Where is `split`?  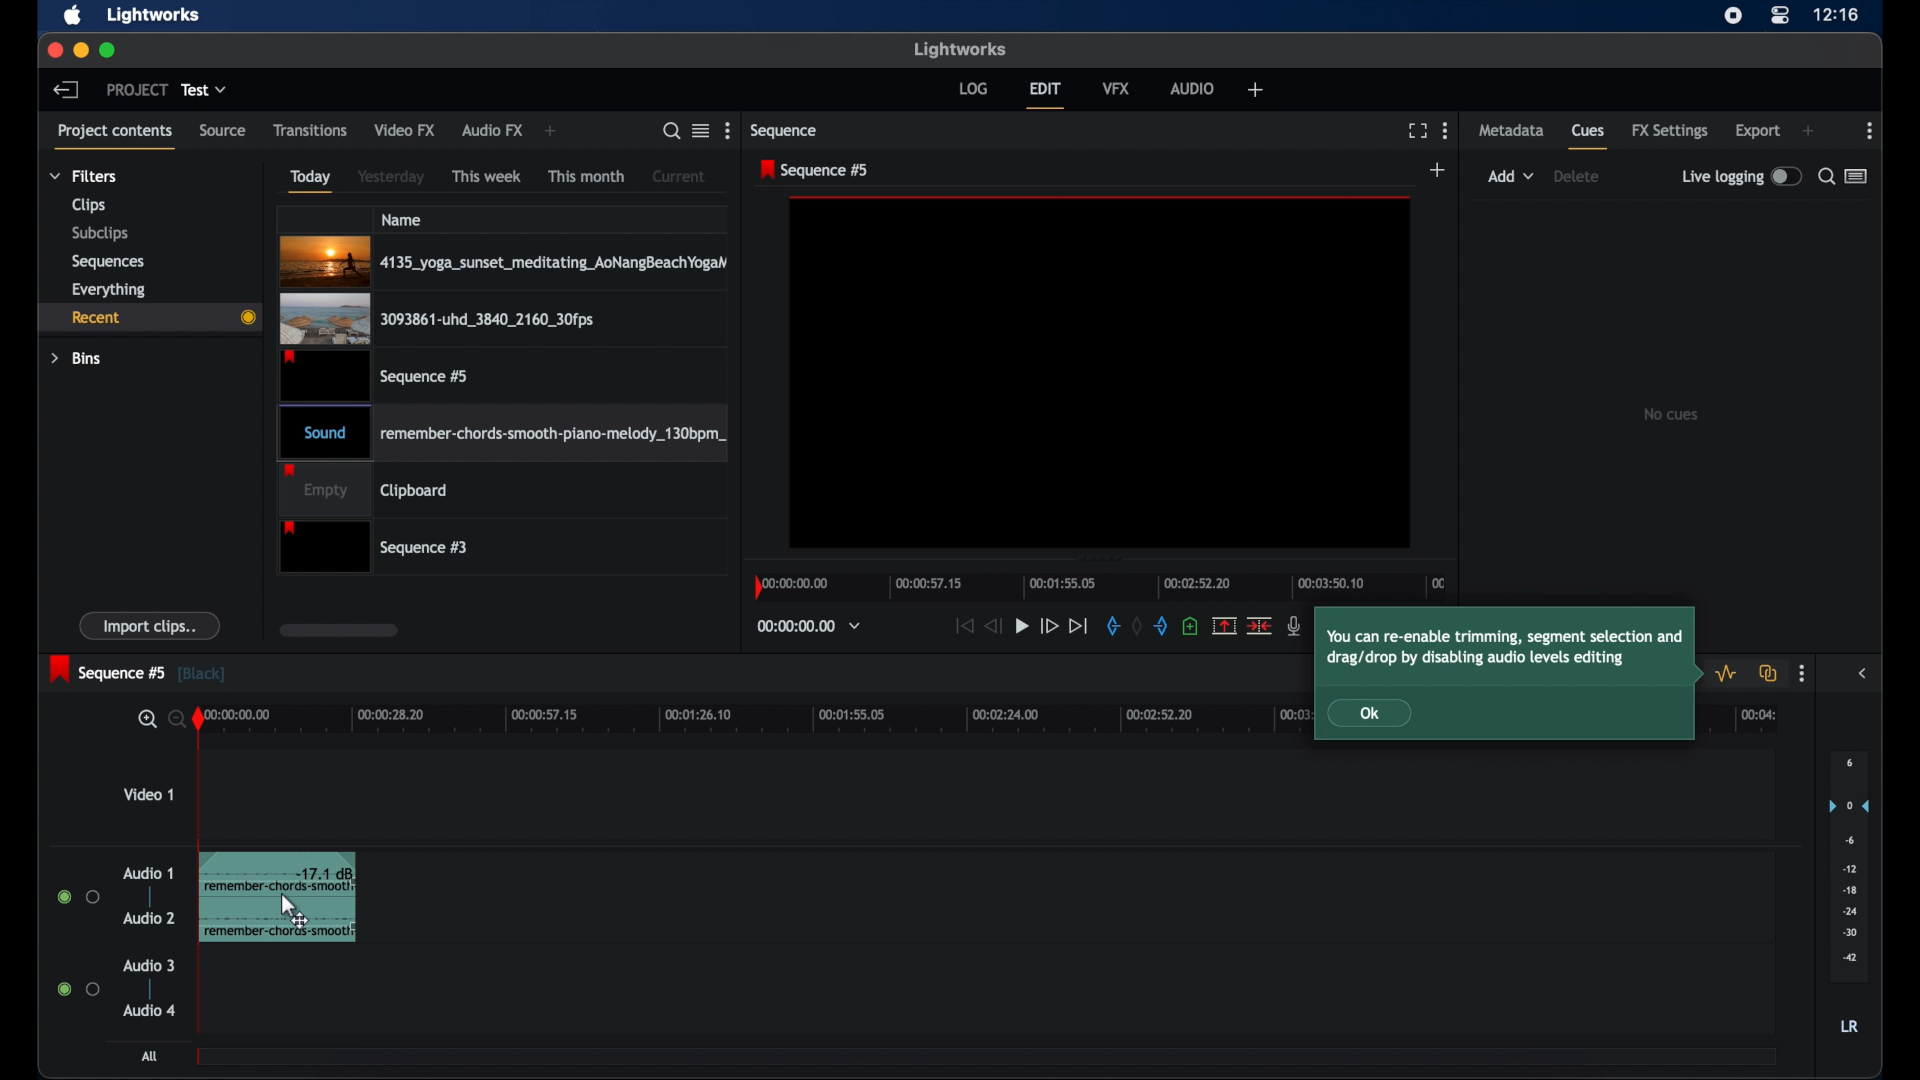
split is located at coordinates (1224, 625).